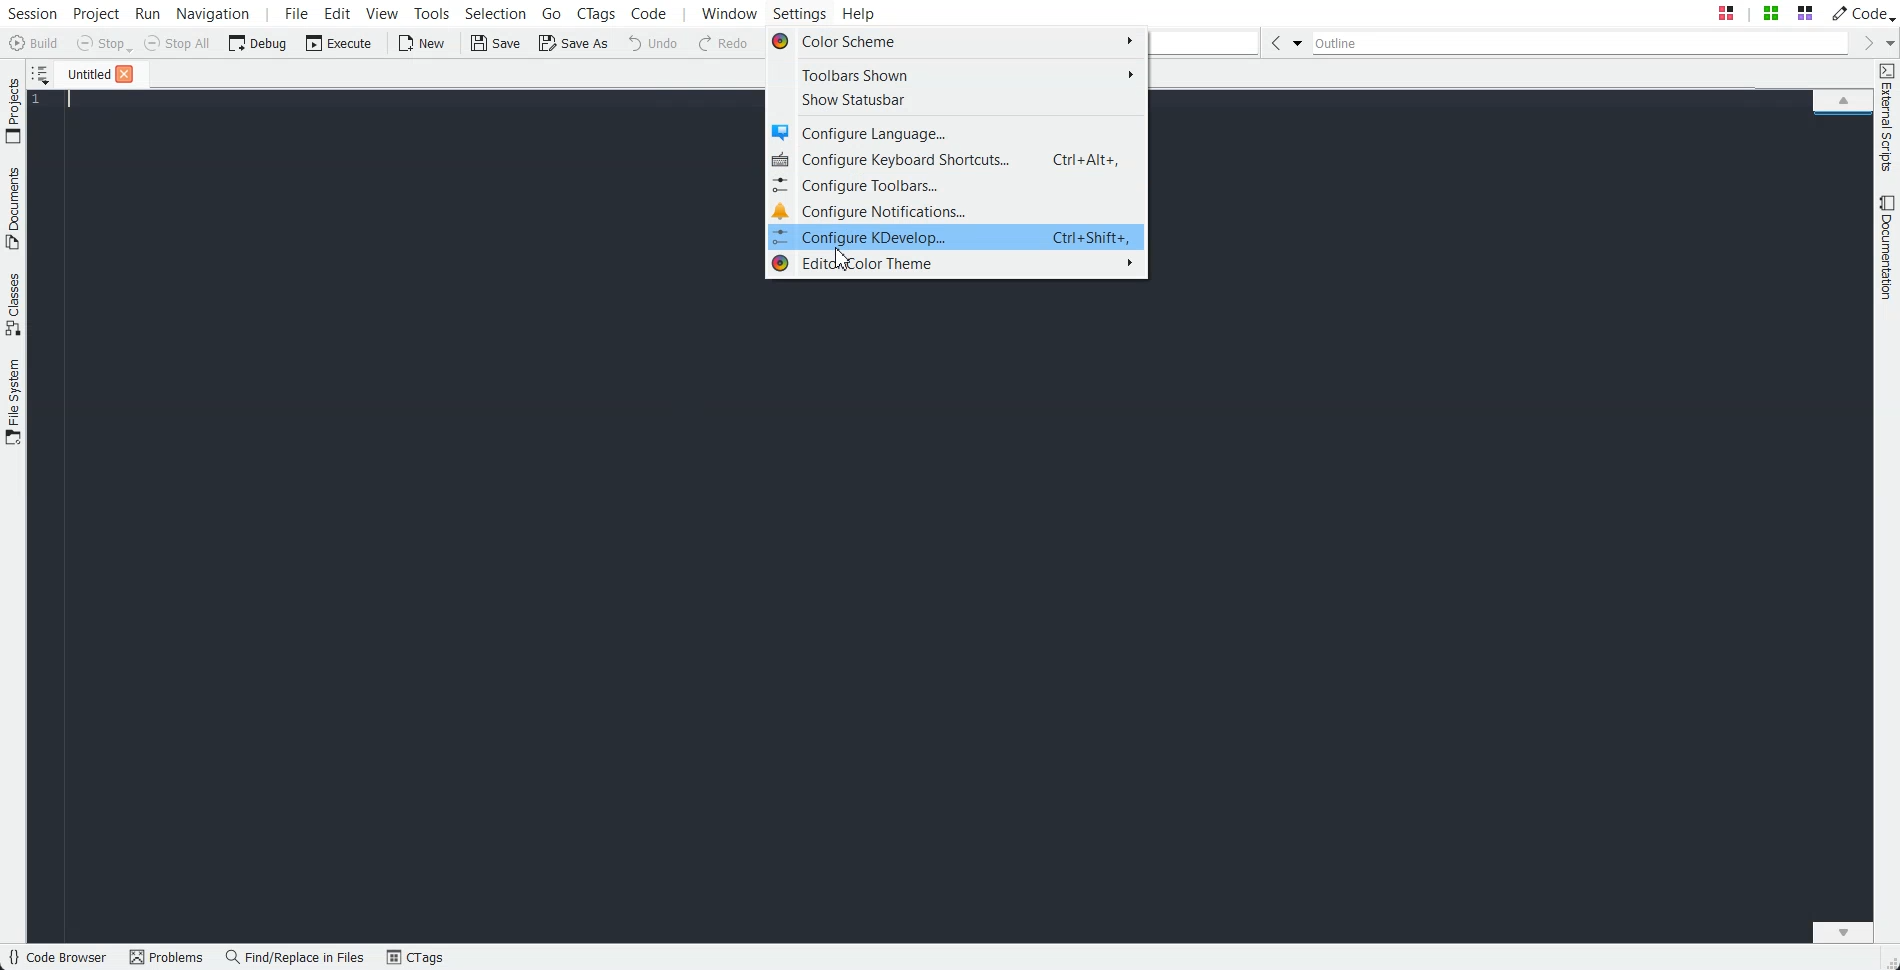  What do you see at coordinates (178, 43) in the screenshot?
I see `Stop All` at bounding box center [178, 43].